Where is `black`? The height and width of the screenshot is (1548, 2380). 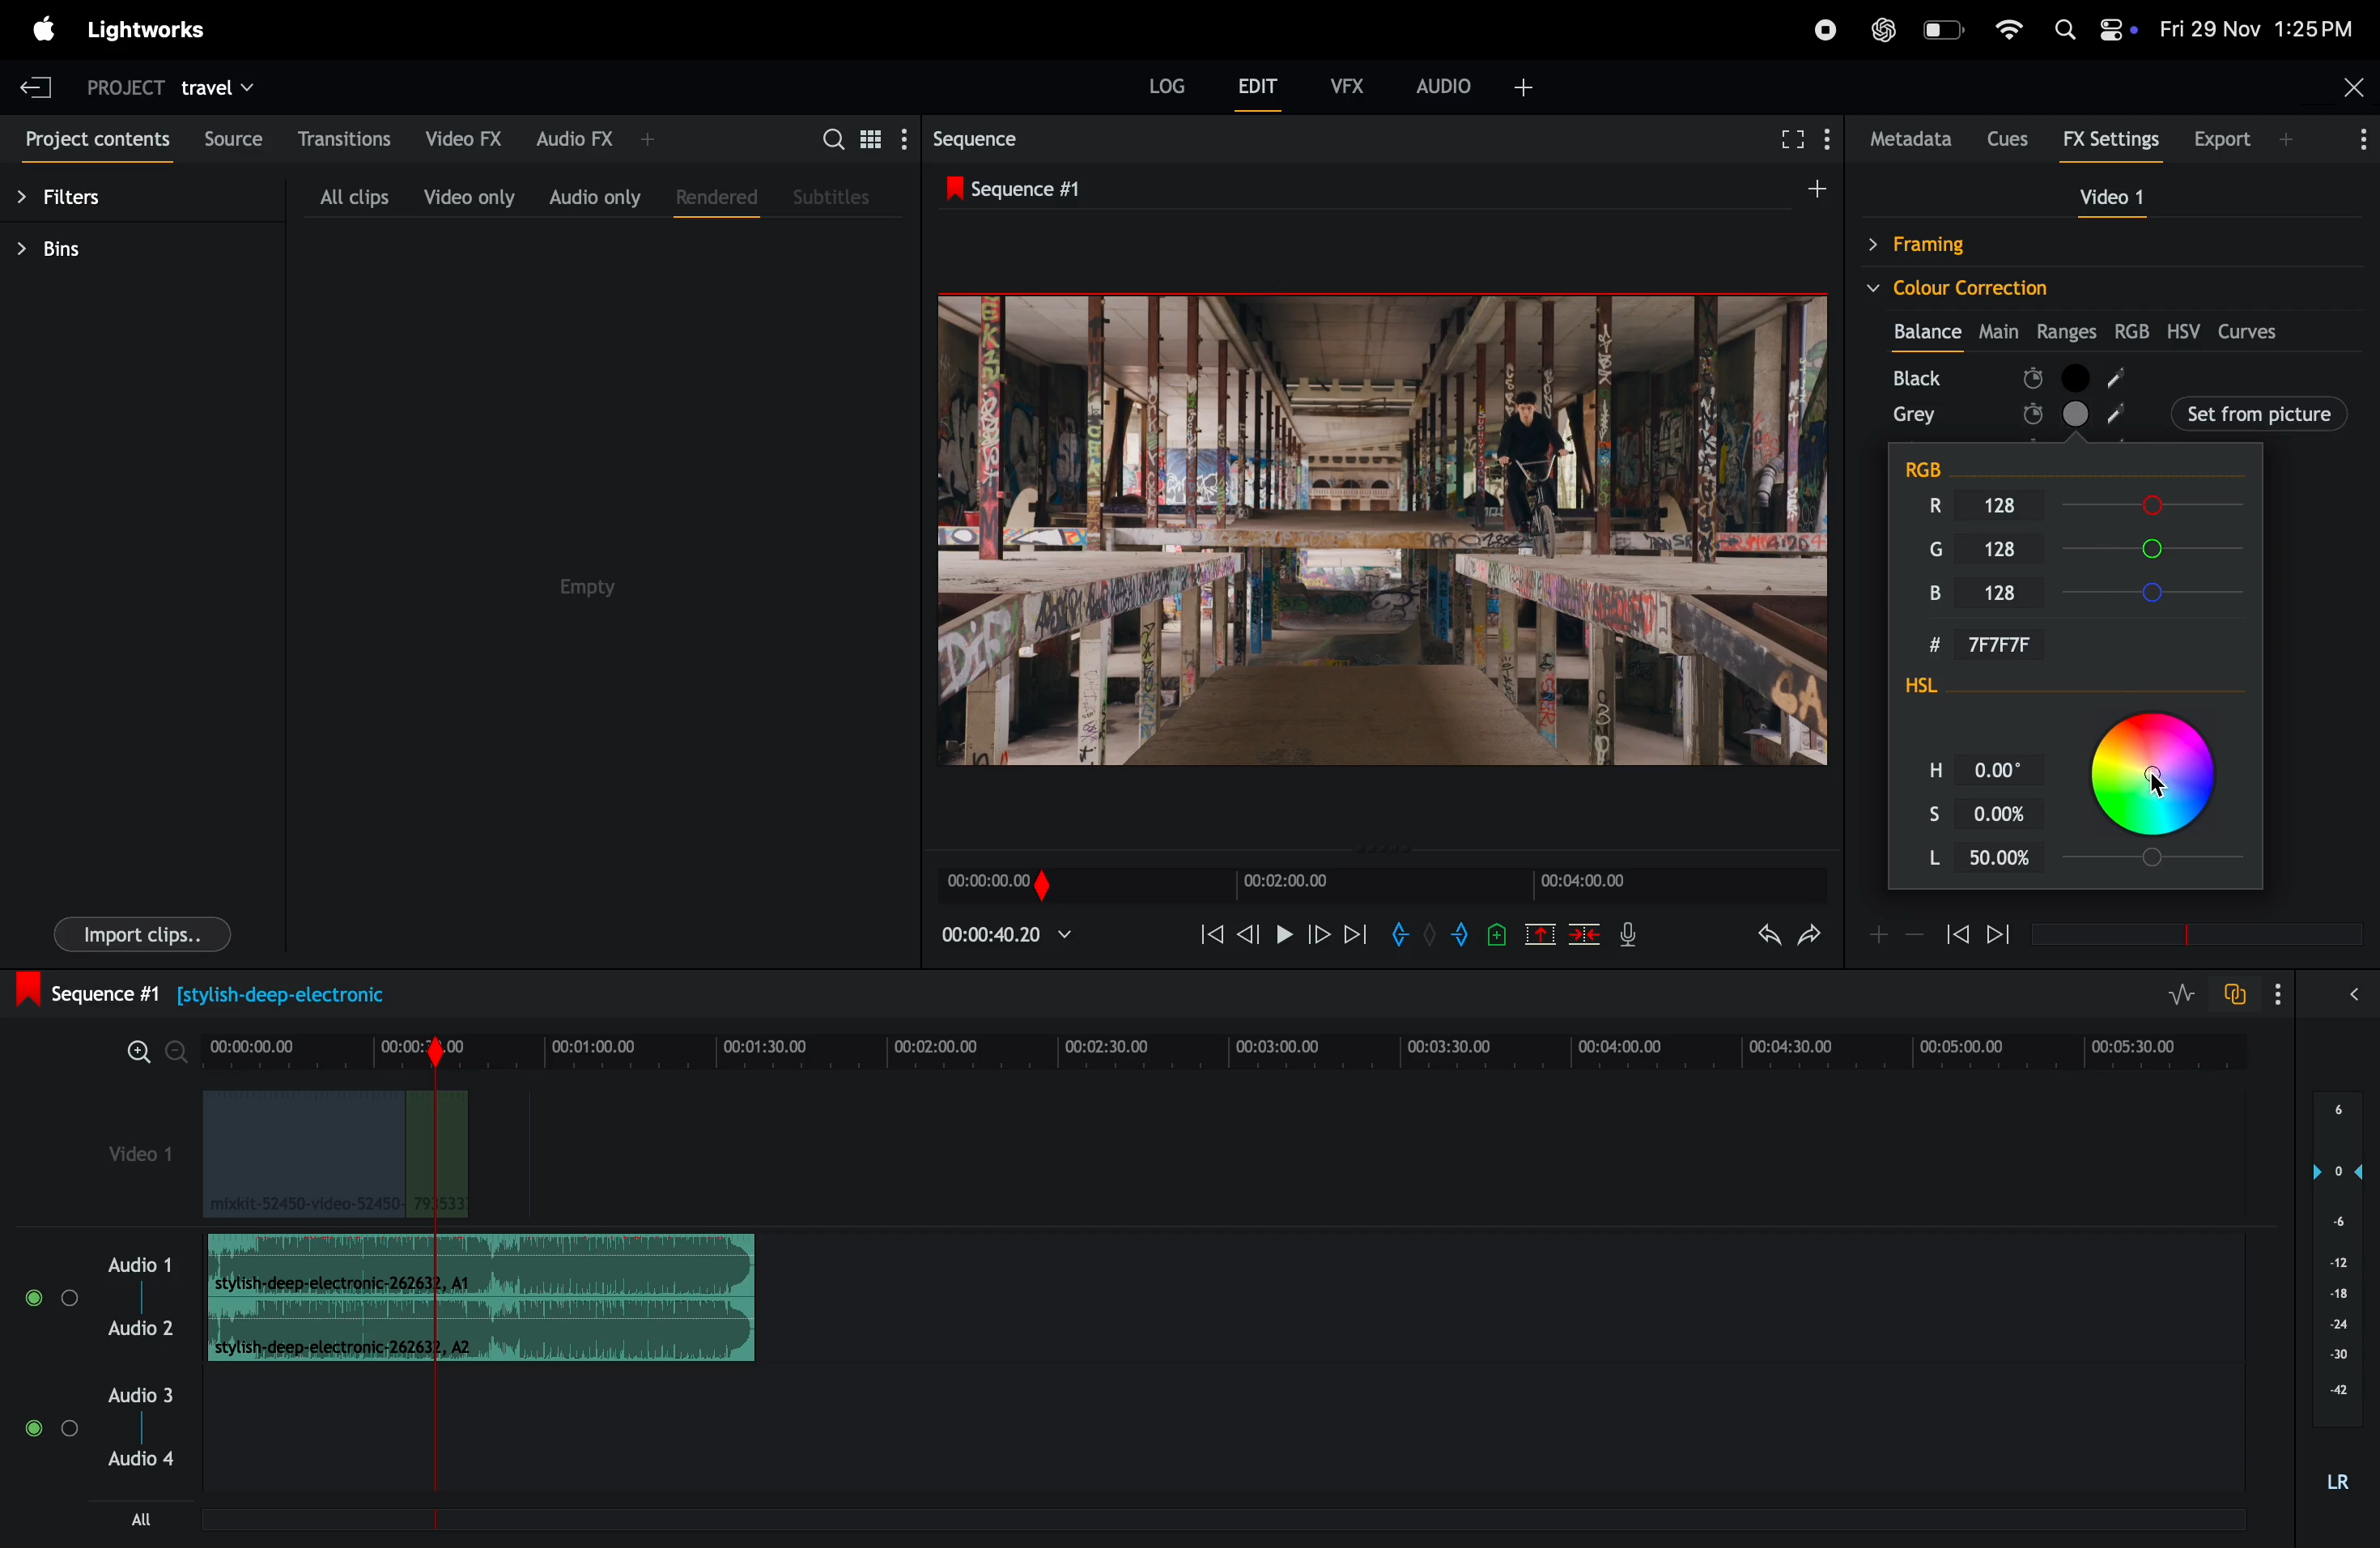 black is located at coordinates (1925, 376).